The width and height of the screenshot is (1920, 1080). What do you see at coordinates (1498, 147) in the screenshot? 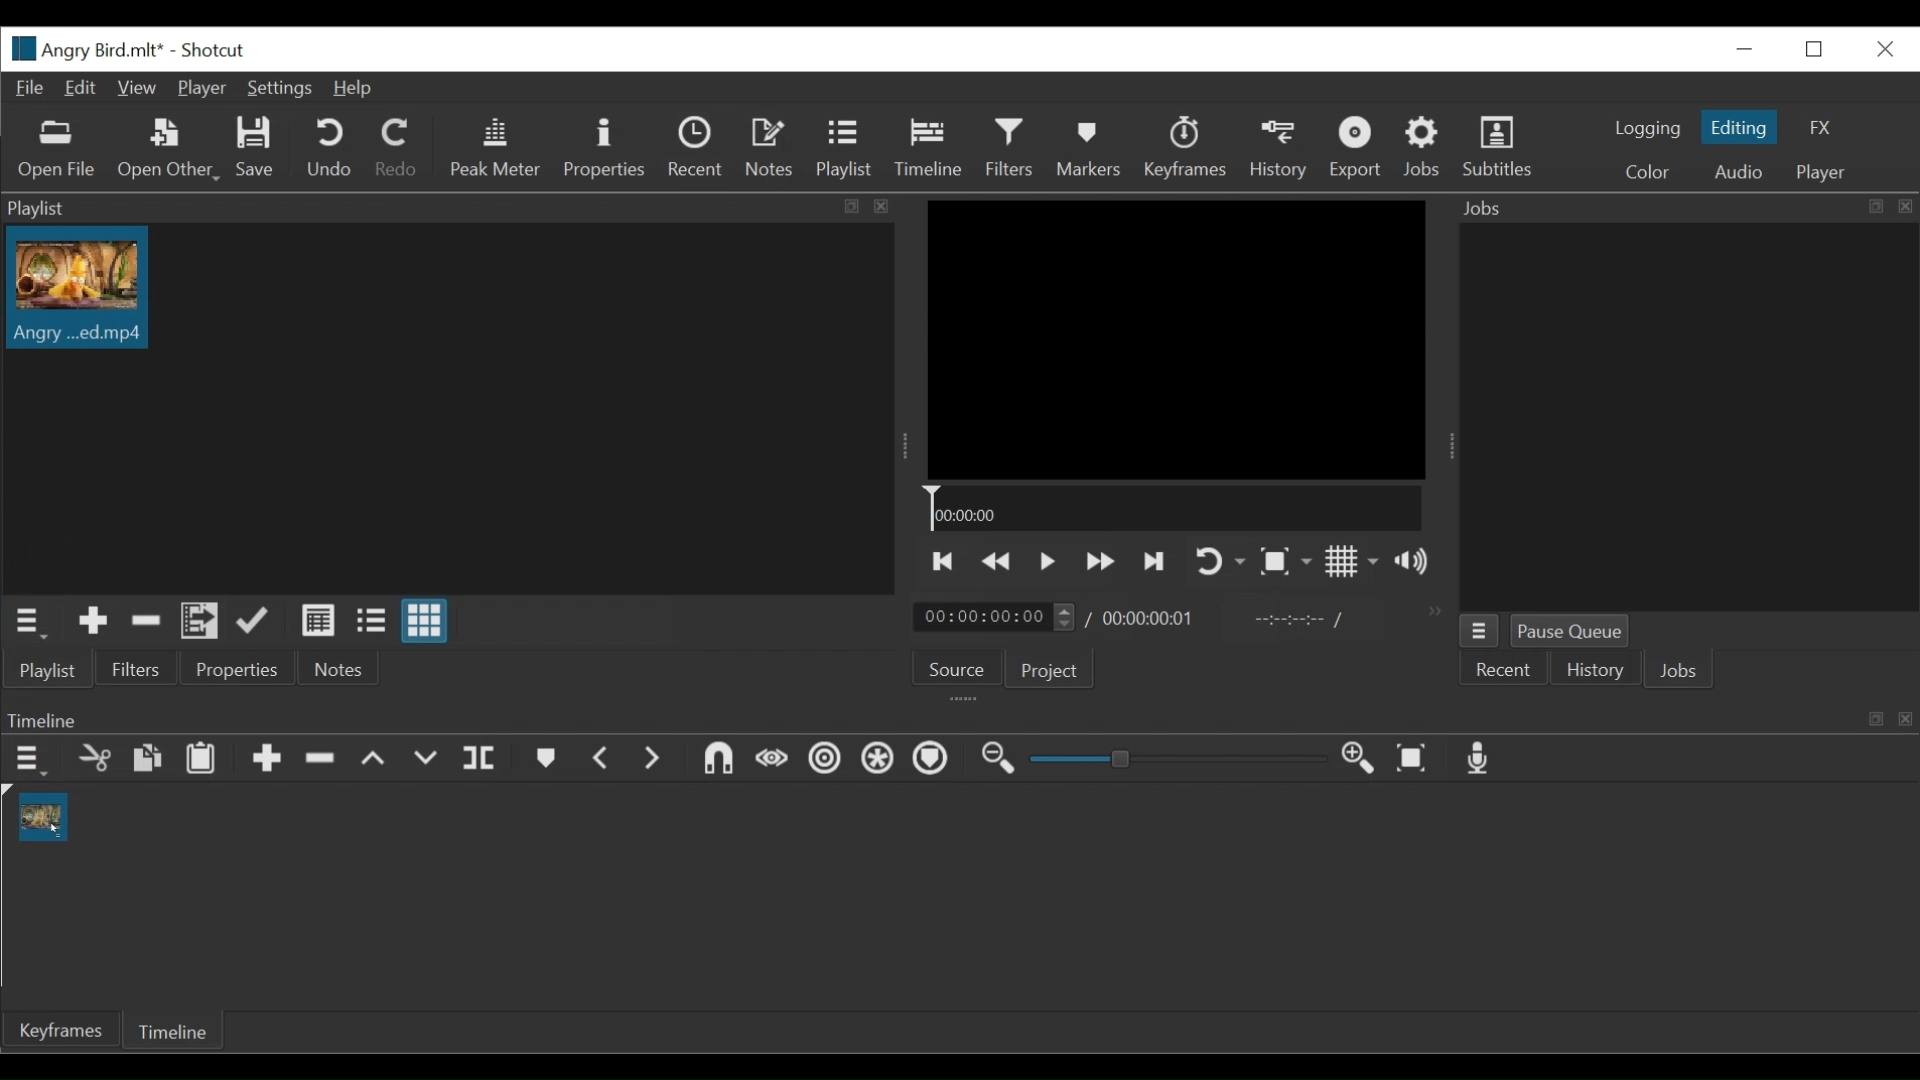
I see `Subtitles` at bounding box center [1498, 147].